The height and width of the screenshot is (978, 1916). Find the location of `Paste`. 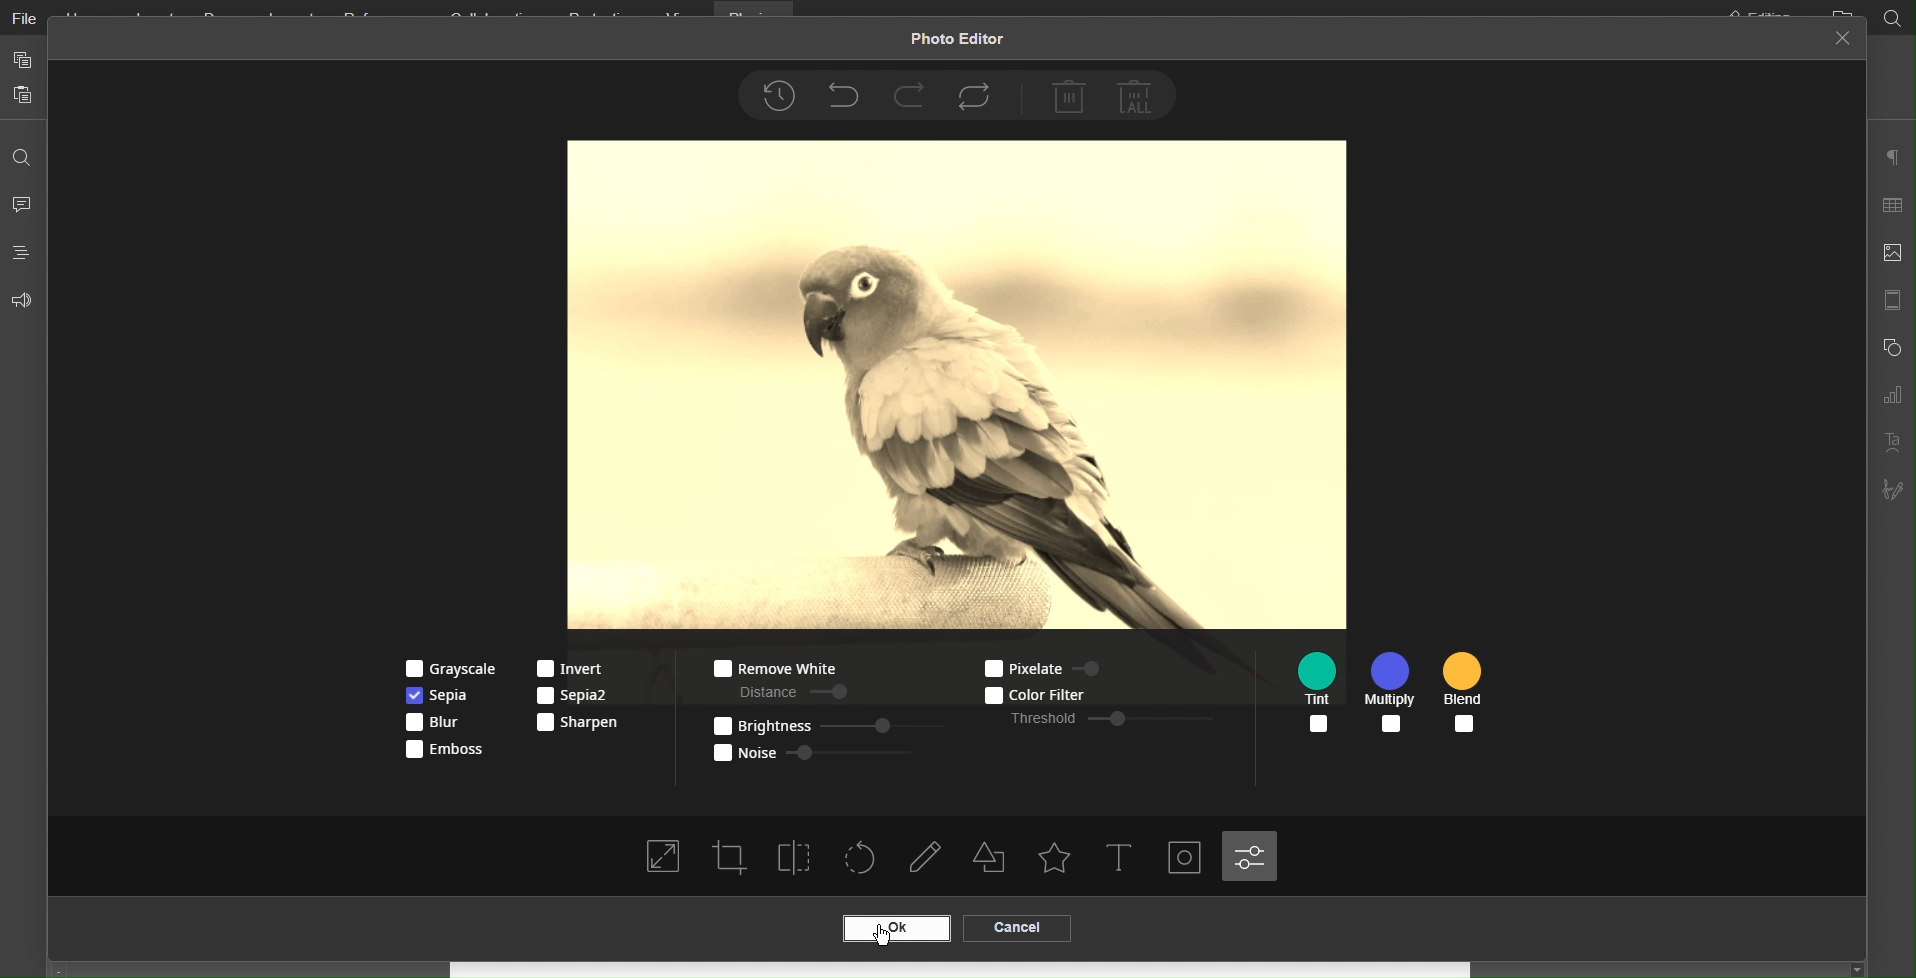

Paste is located at coordinates (24, 96).